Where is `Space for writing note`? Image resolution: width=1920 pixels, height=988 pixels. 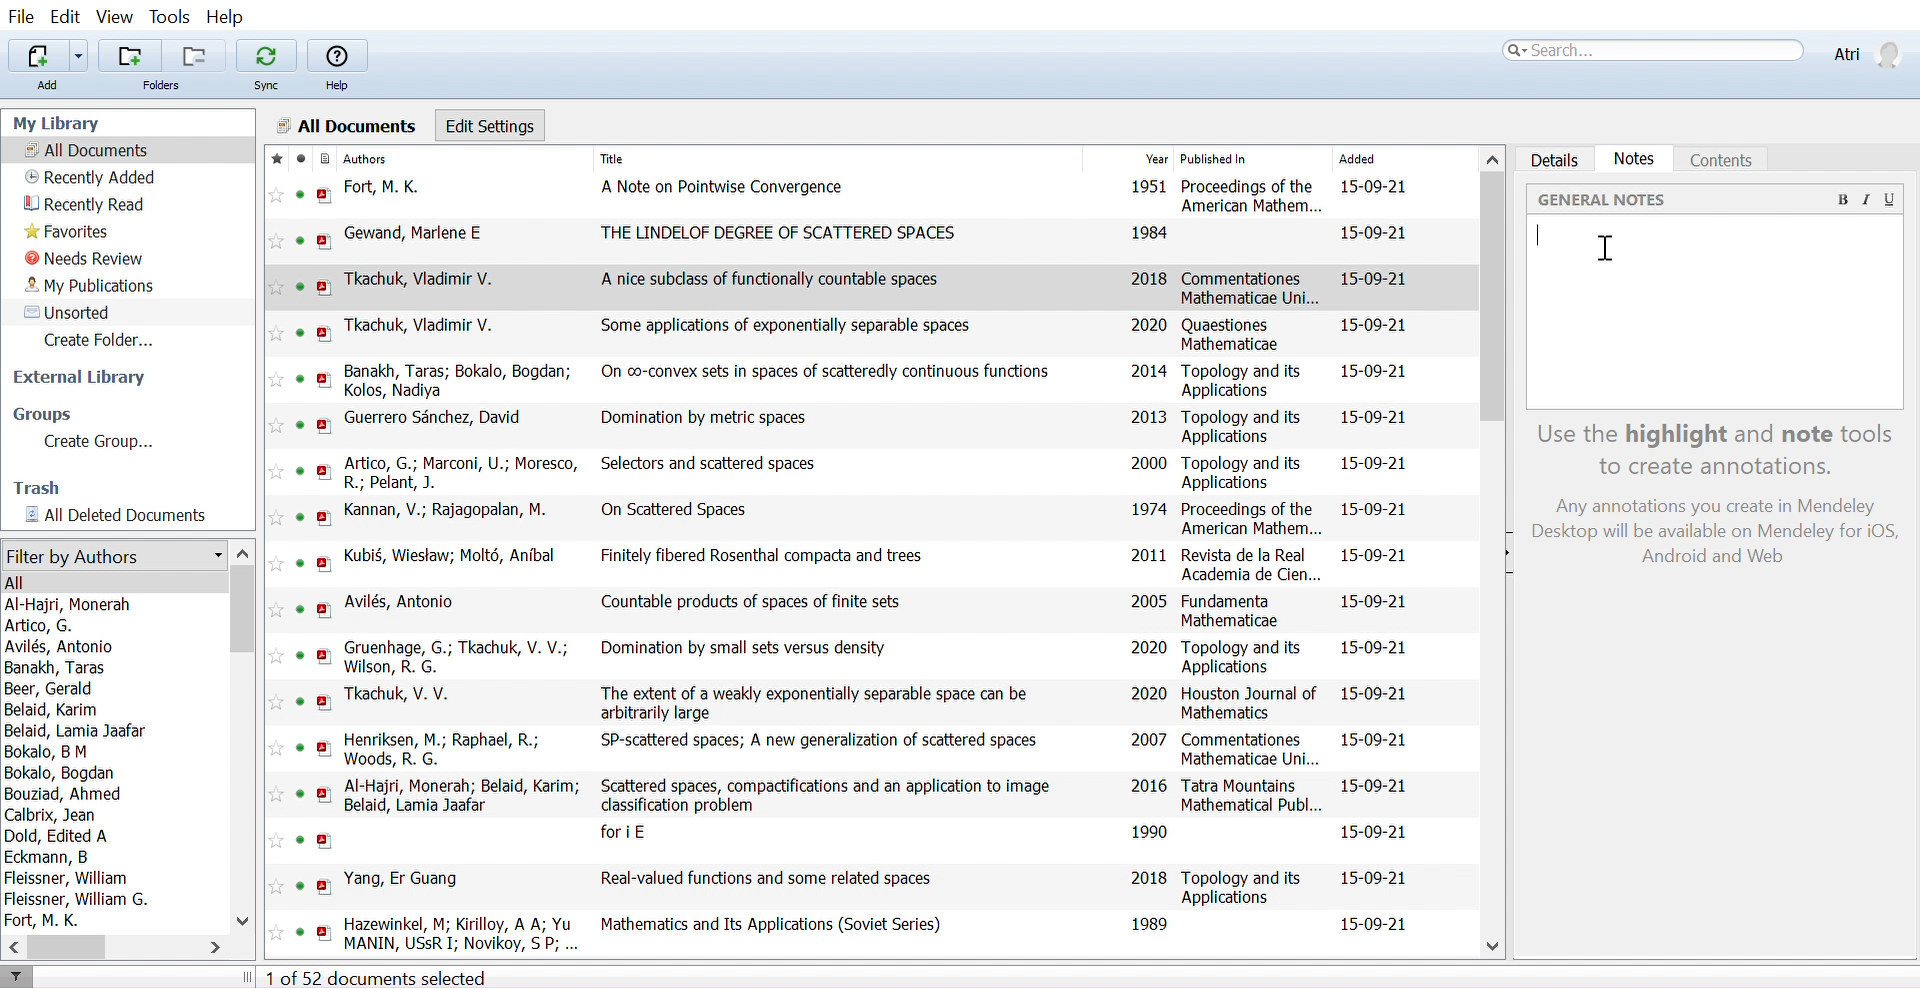 Space for writing note is located at coordinates (1712, 311).